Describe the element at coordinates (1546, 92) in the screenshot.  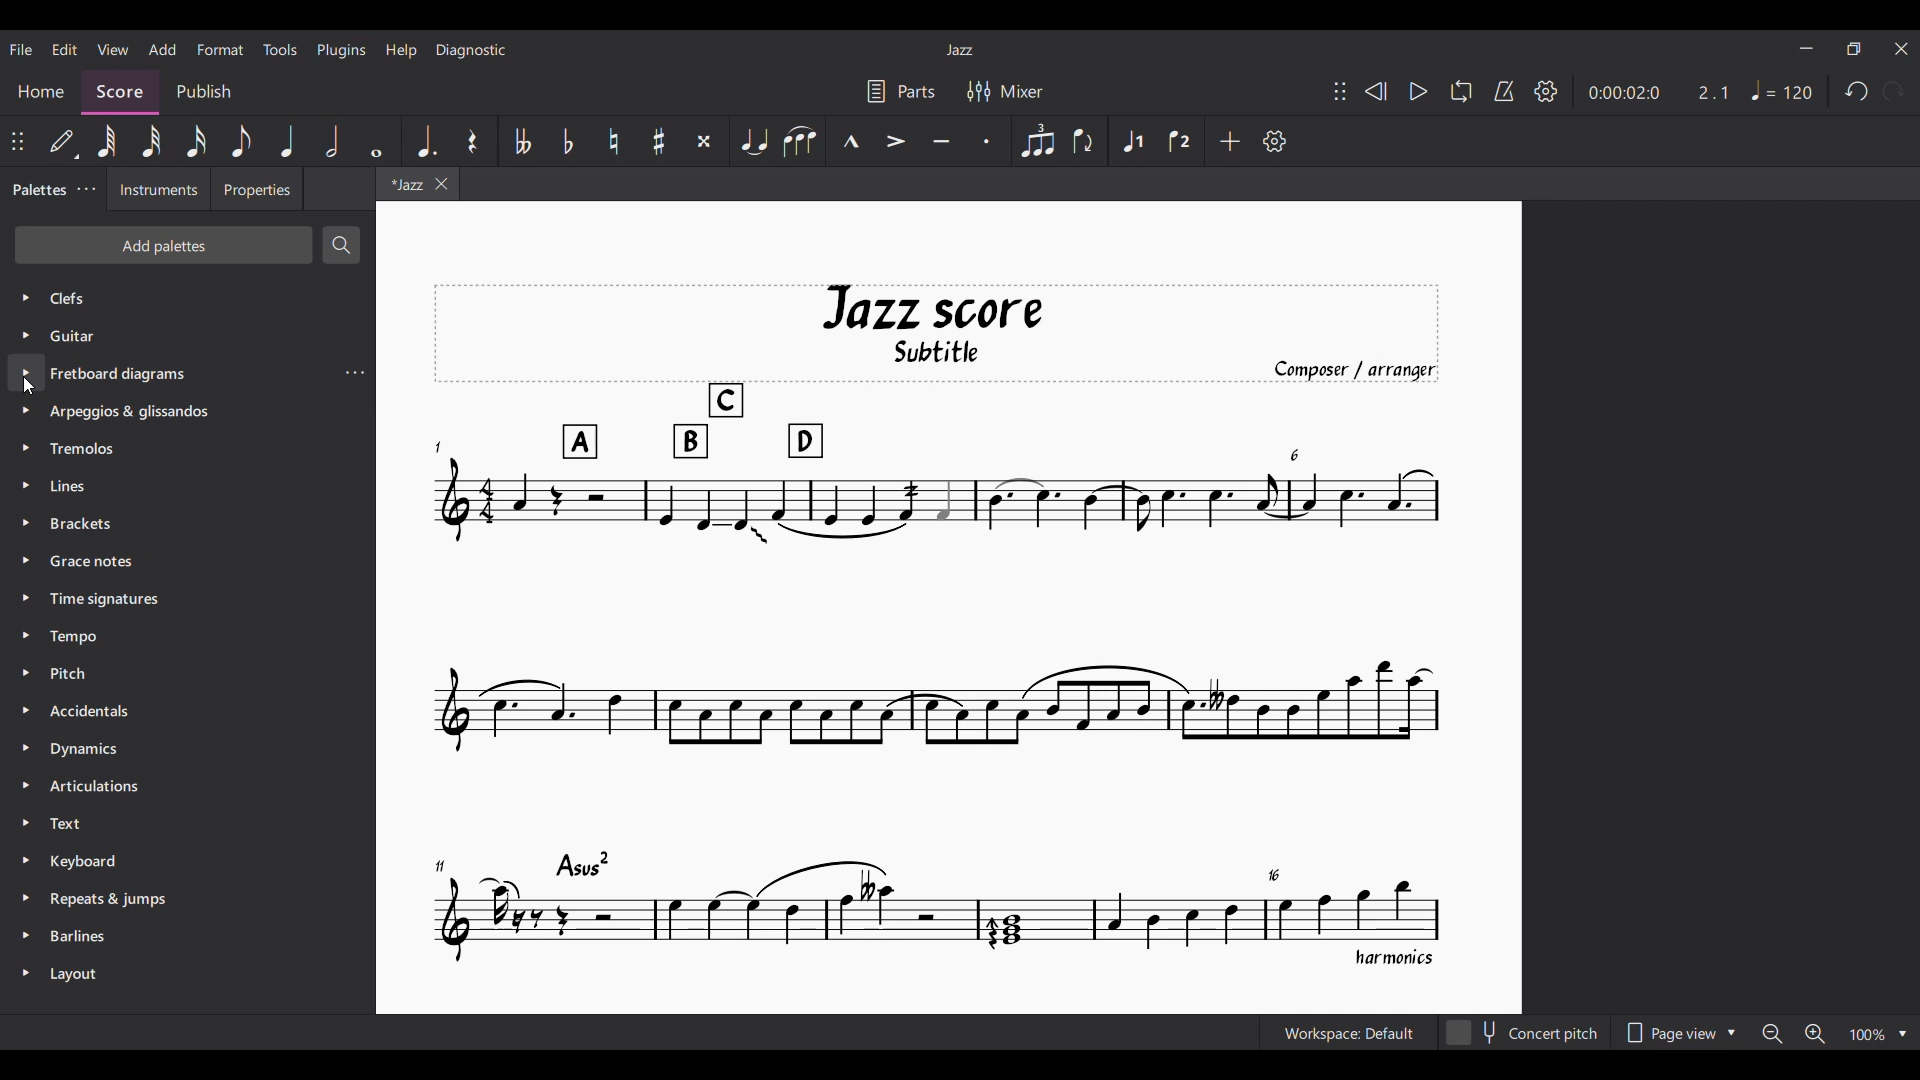
I see `Settings` at that location.